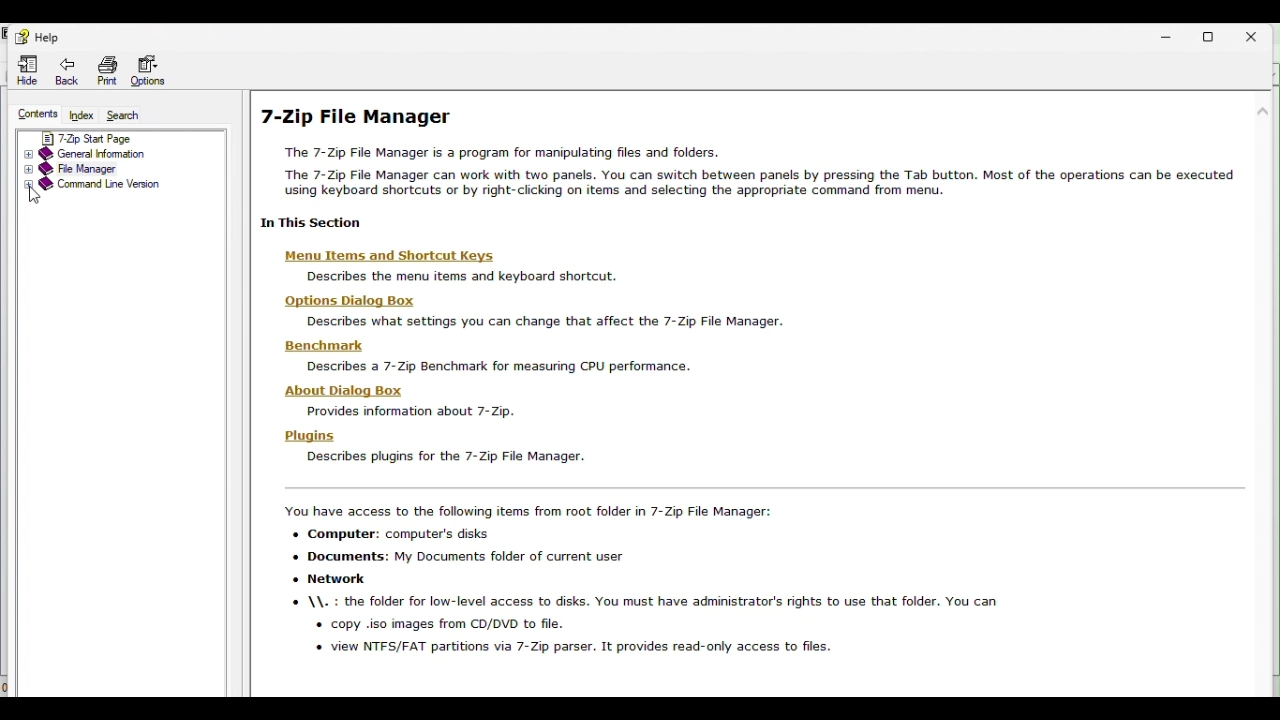  What do you see at coordinates (407, 402) in the screenshot?
I see `about dialog box` at bounding box center [407, 402].